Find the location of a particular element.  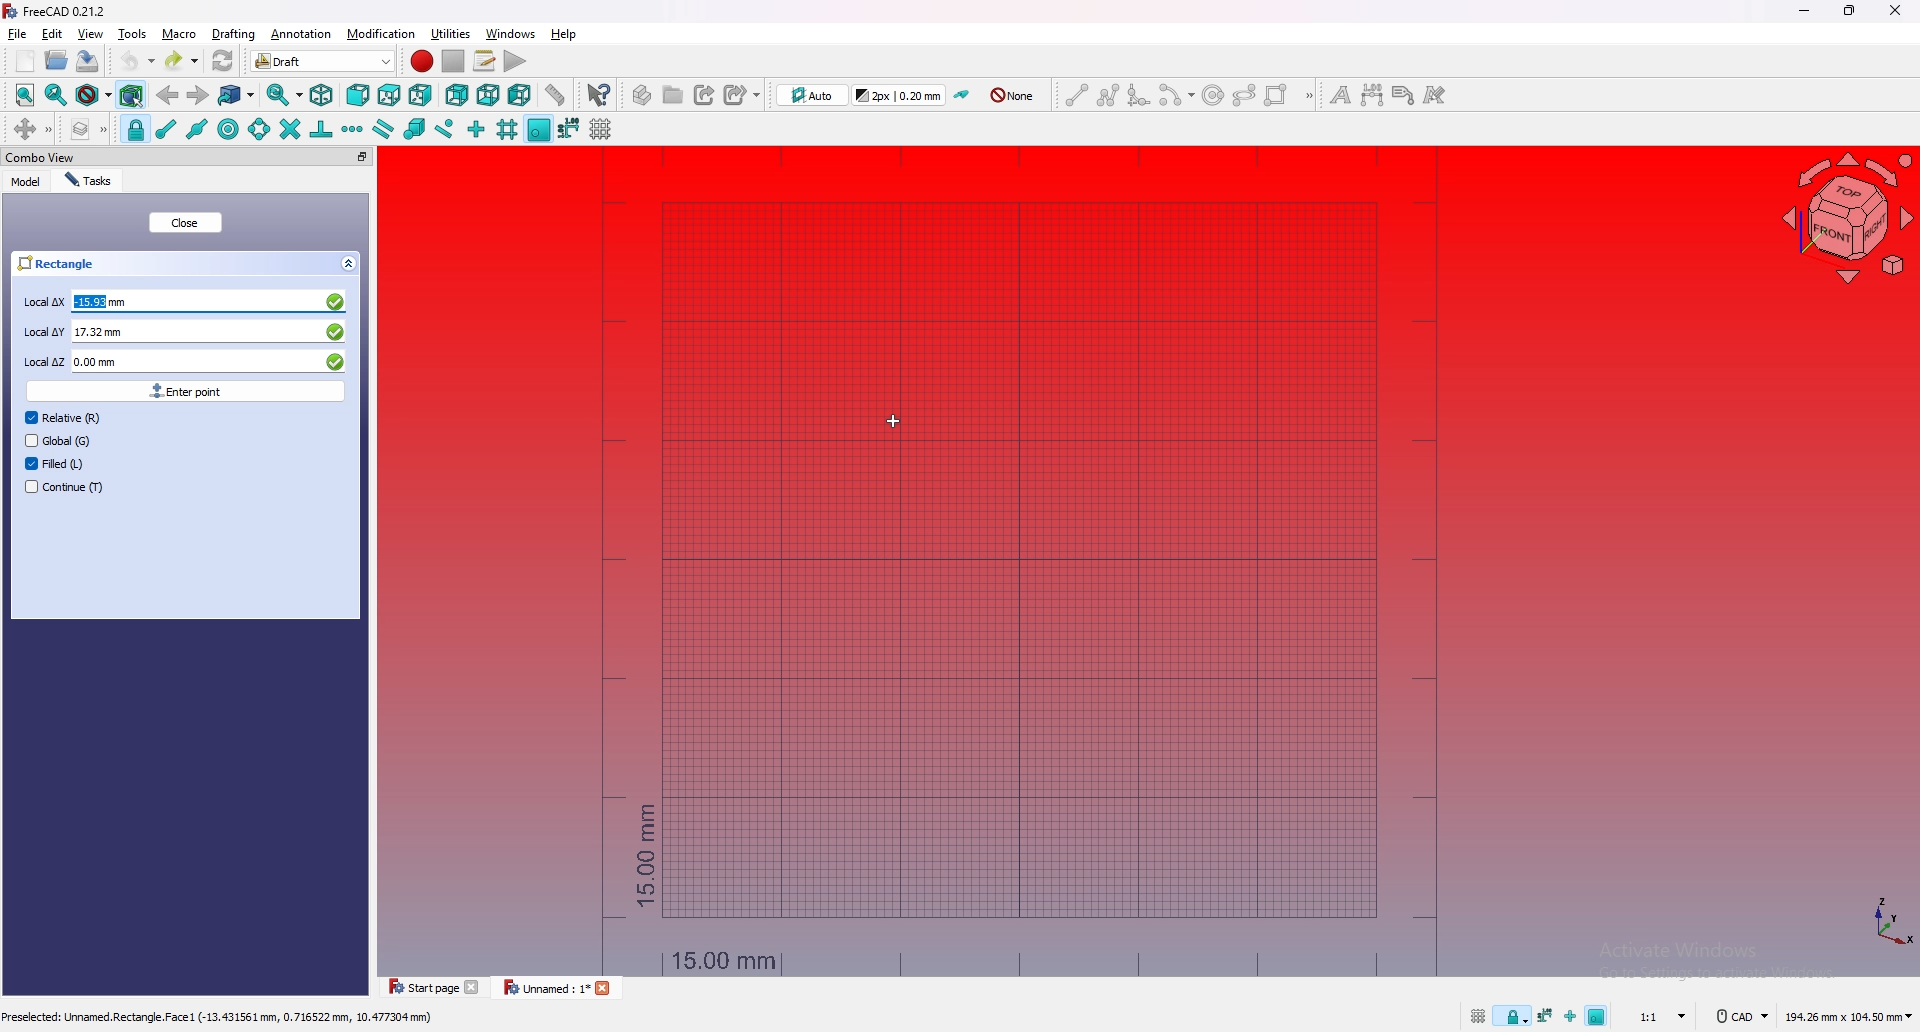

fit all is located at coordinates (26, 95).